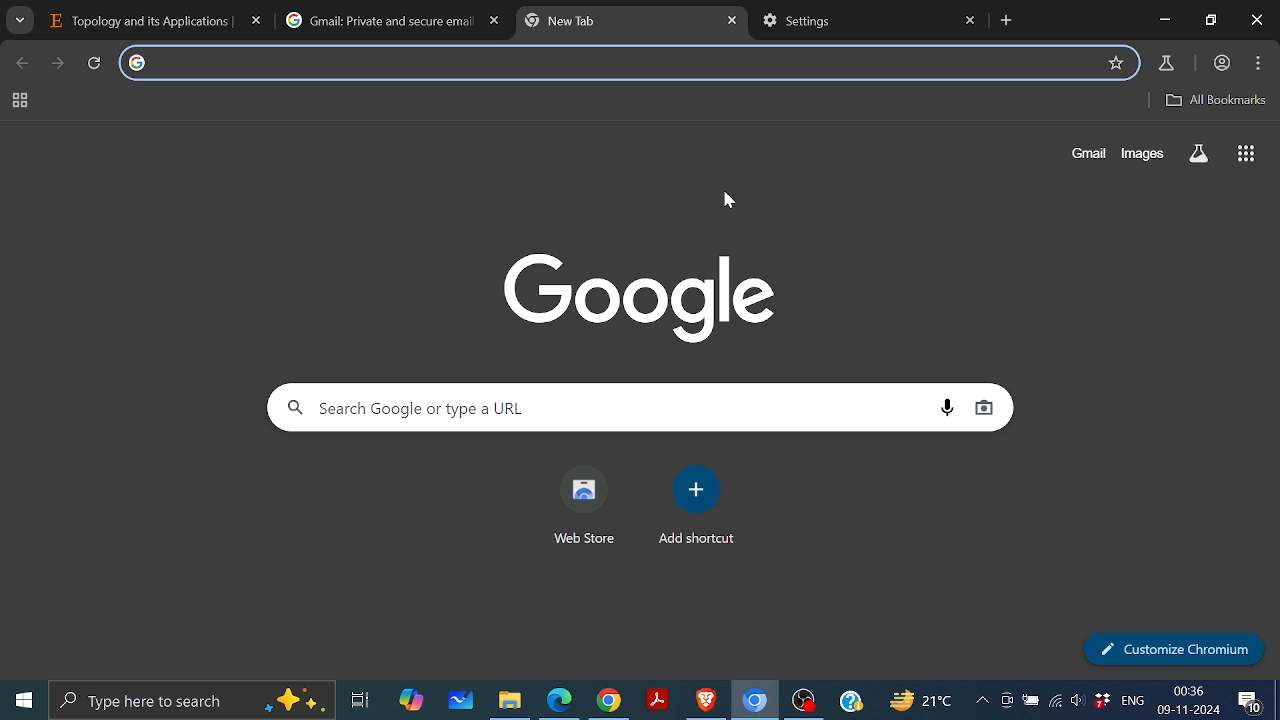 Image resolution: width=1280 pixels, height=720 pixels. Describe the element at coordinates (560, 701) in the screenshot. I see `microsoft edge` at that location.